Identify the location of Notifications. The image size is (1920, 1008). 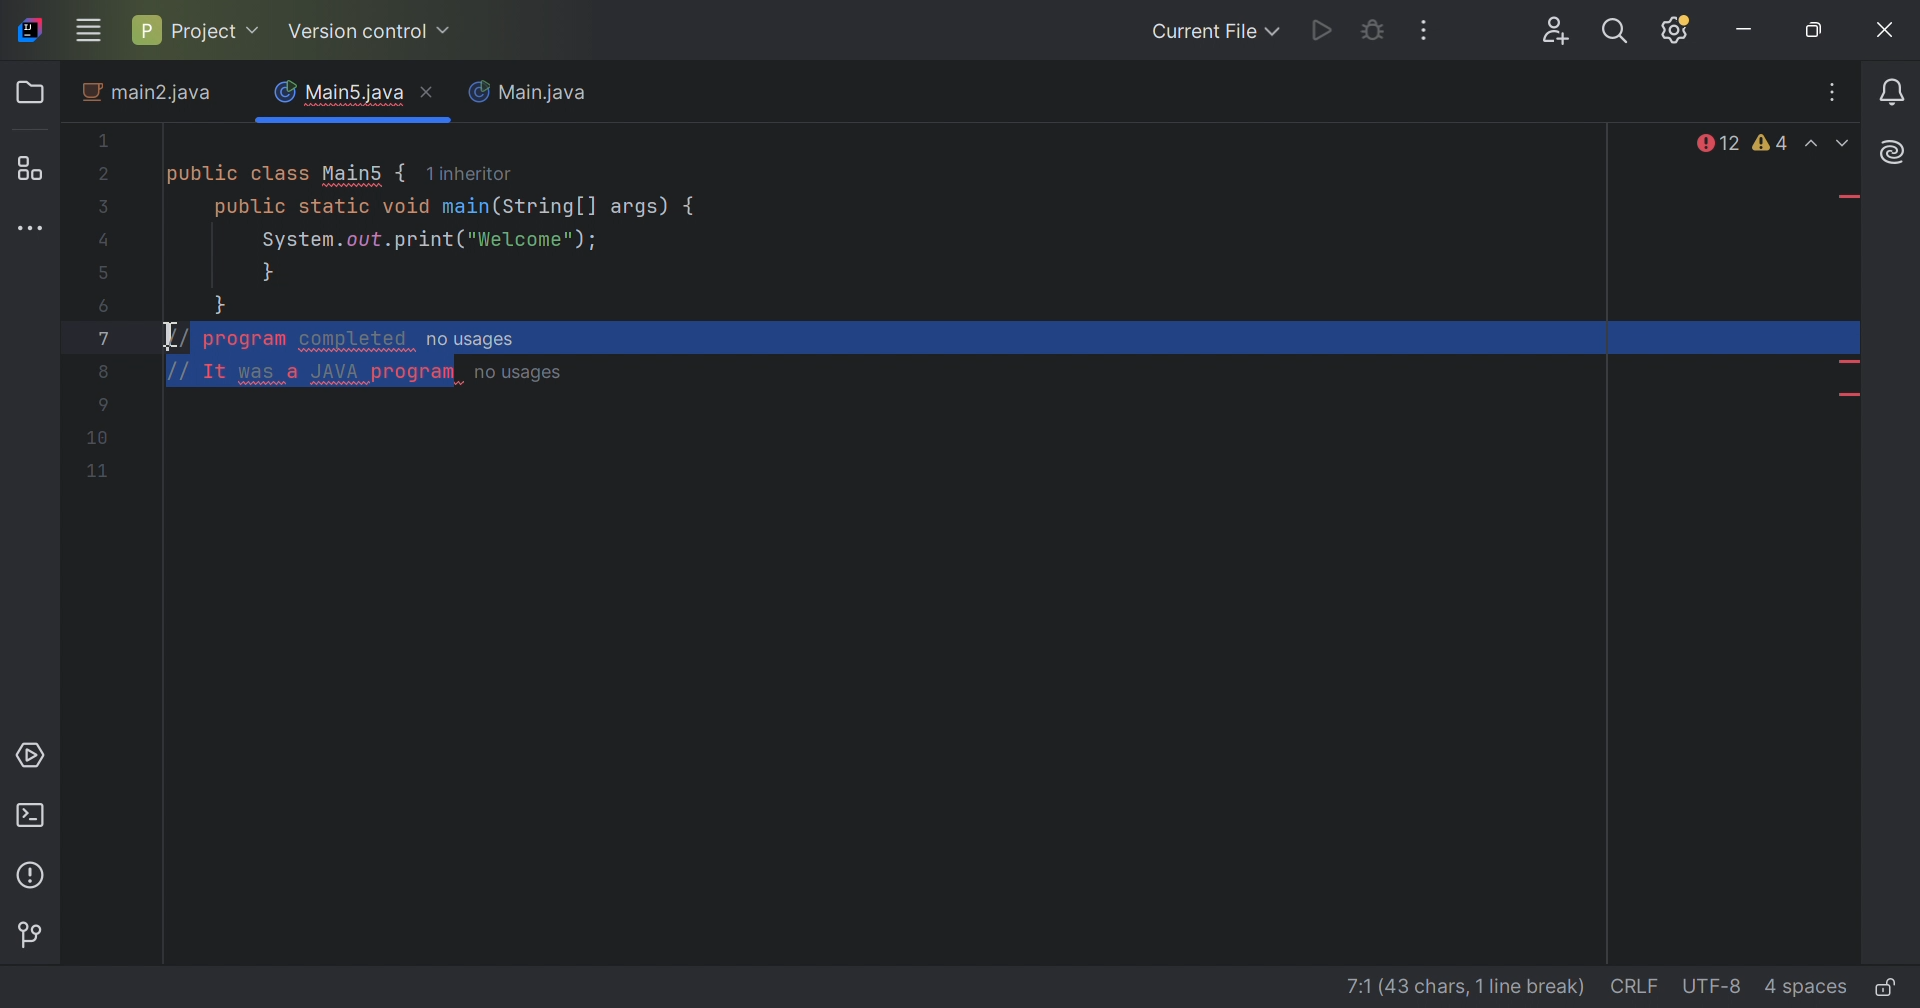
(1889, 90).